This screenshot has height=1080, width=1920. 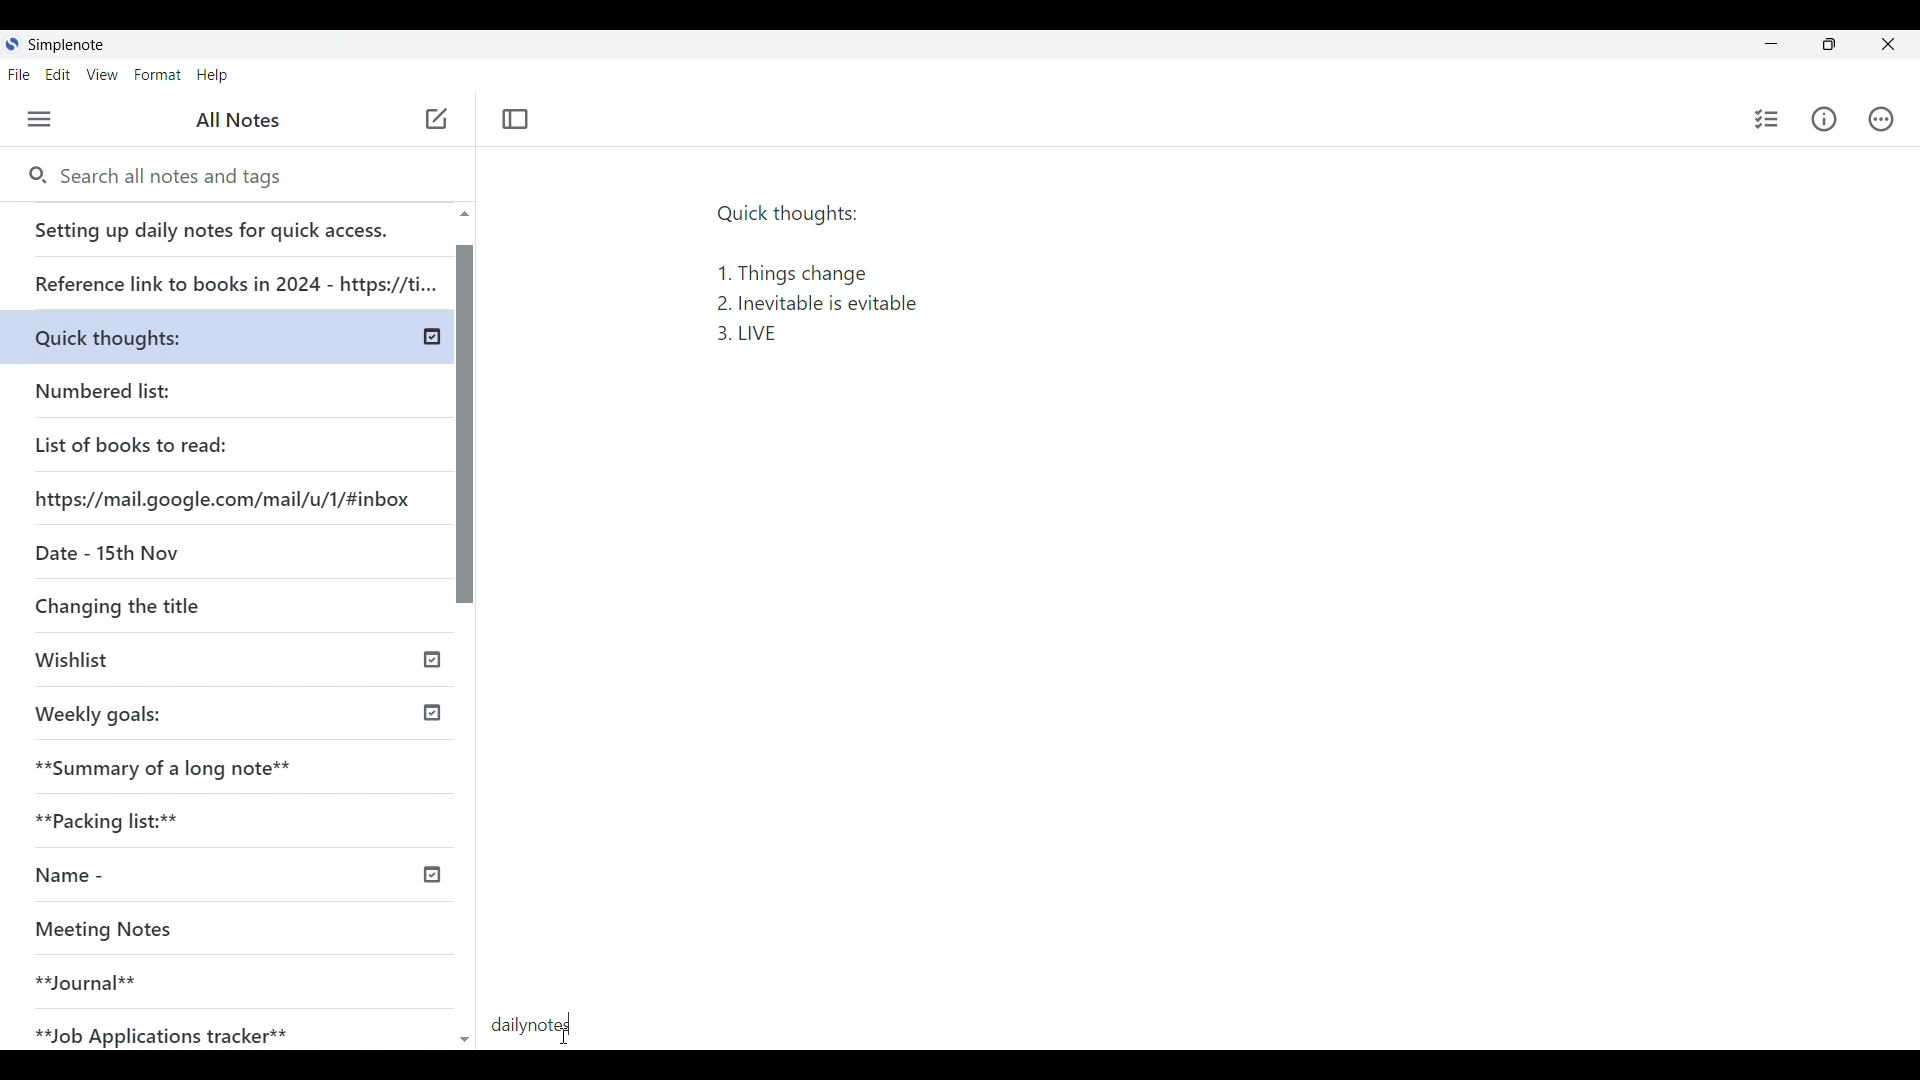 What do you see at coordinates (233, 276) in the screenshot?
I see `Reference link` at bounding box center [233, 276].